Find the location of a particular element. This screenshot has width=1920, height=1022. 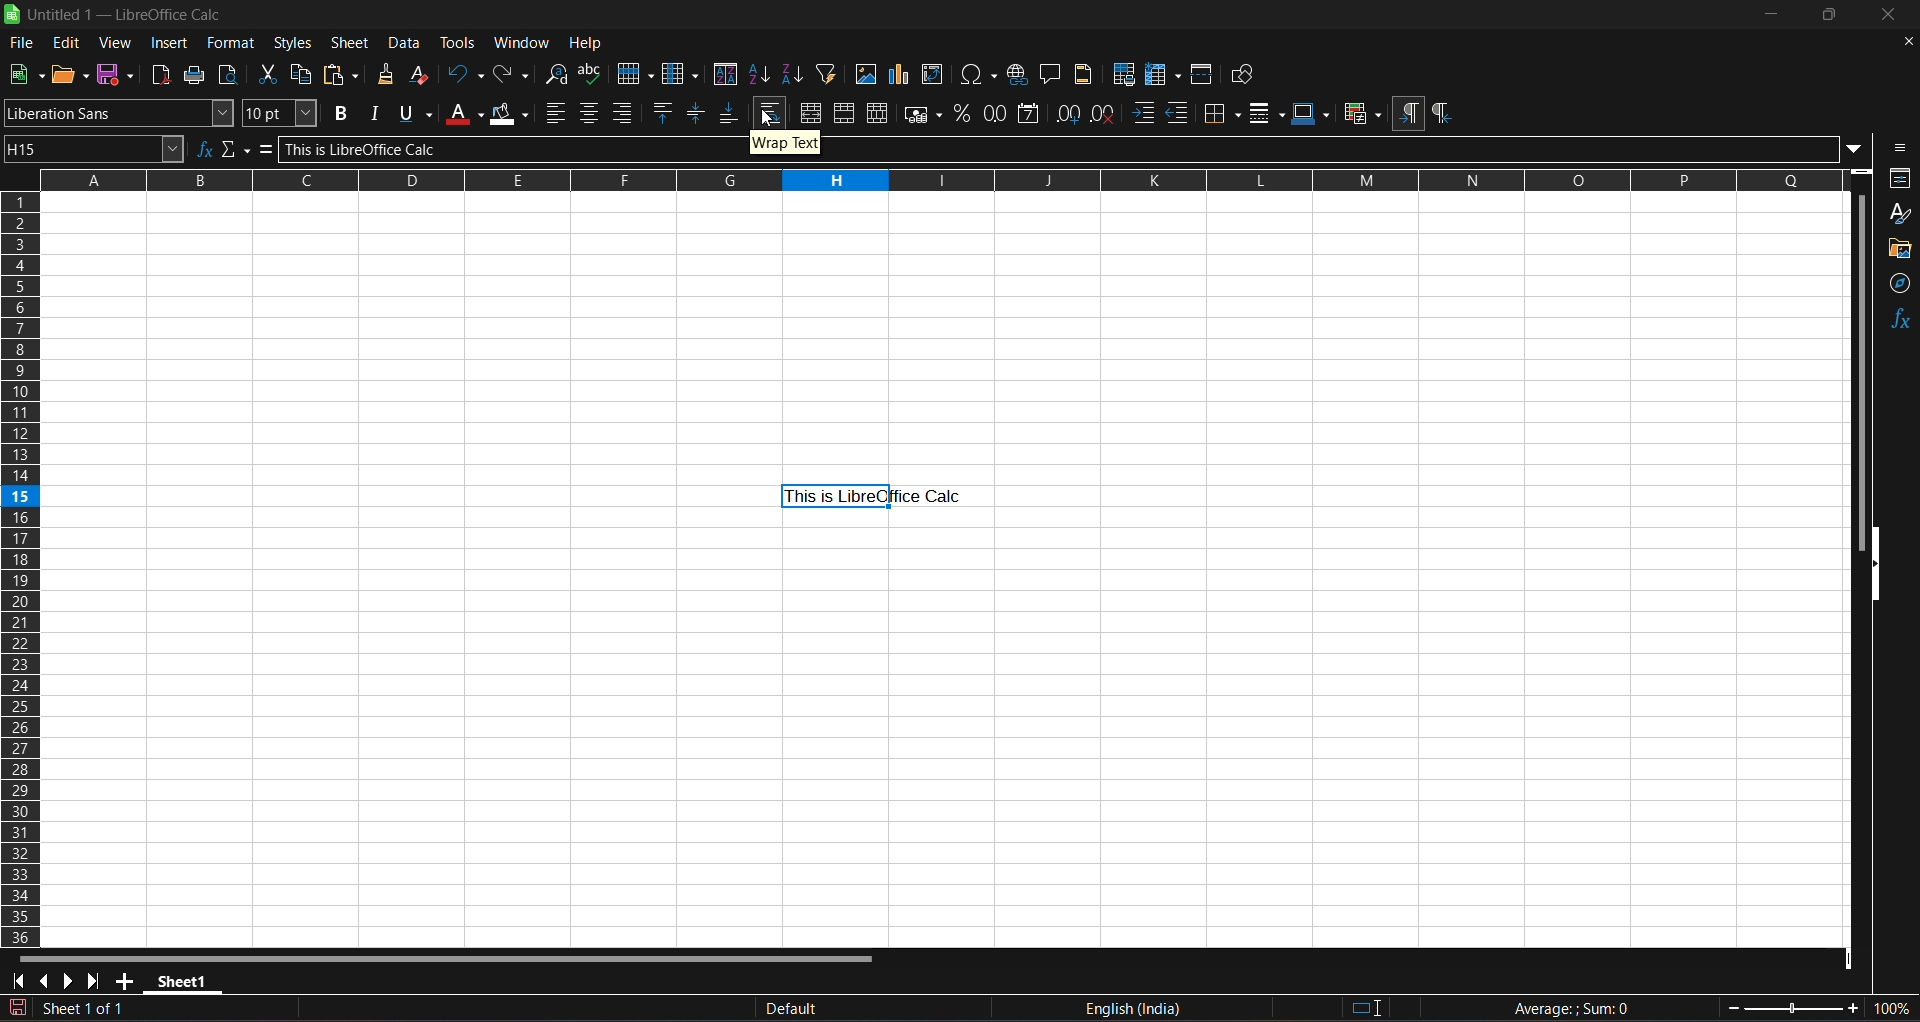

border styles is located at coordinates (1266, 113).